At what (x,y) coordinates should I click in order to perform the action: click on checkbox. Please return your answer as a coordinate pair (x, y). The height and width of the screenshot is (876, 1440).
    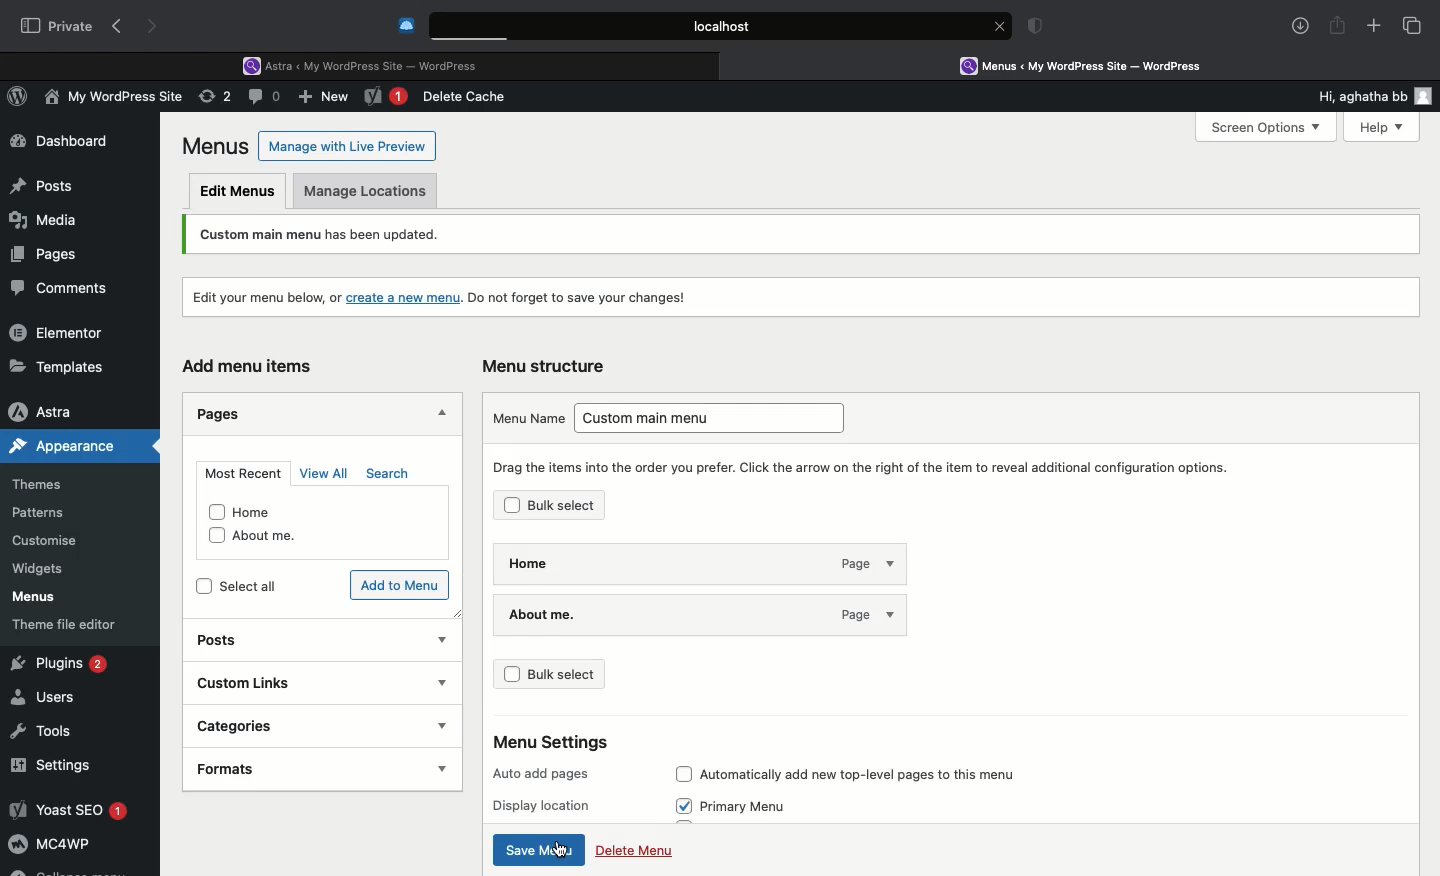
    Looking at the image, I should click on (512, 504).